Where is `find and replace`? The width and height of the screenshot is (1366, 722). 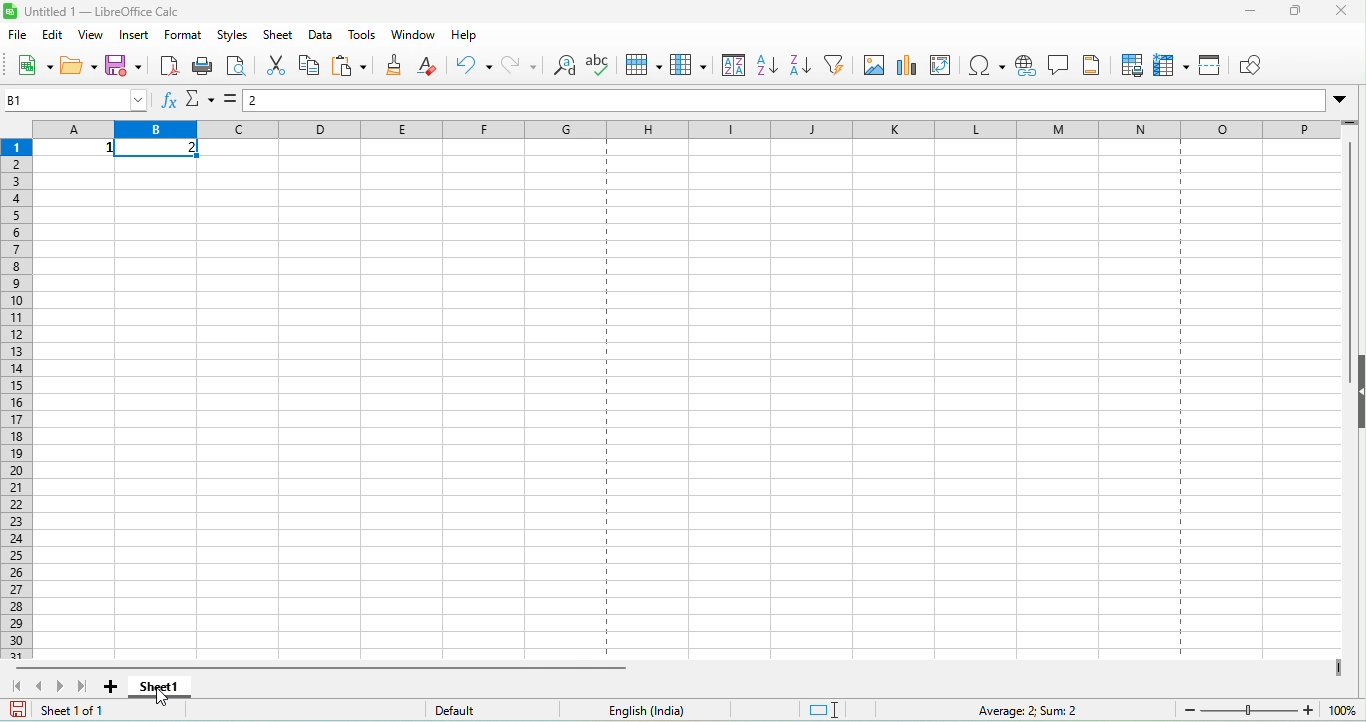
find and replace is located at coordinates (565, 70).